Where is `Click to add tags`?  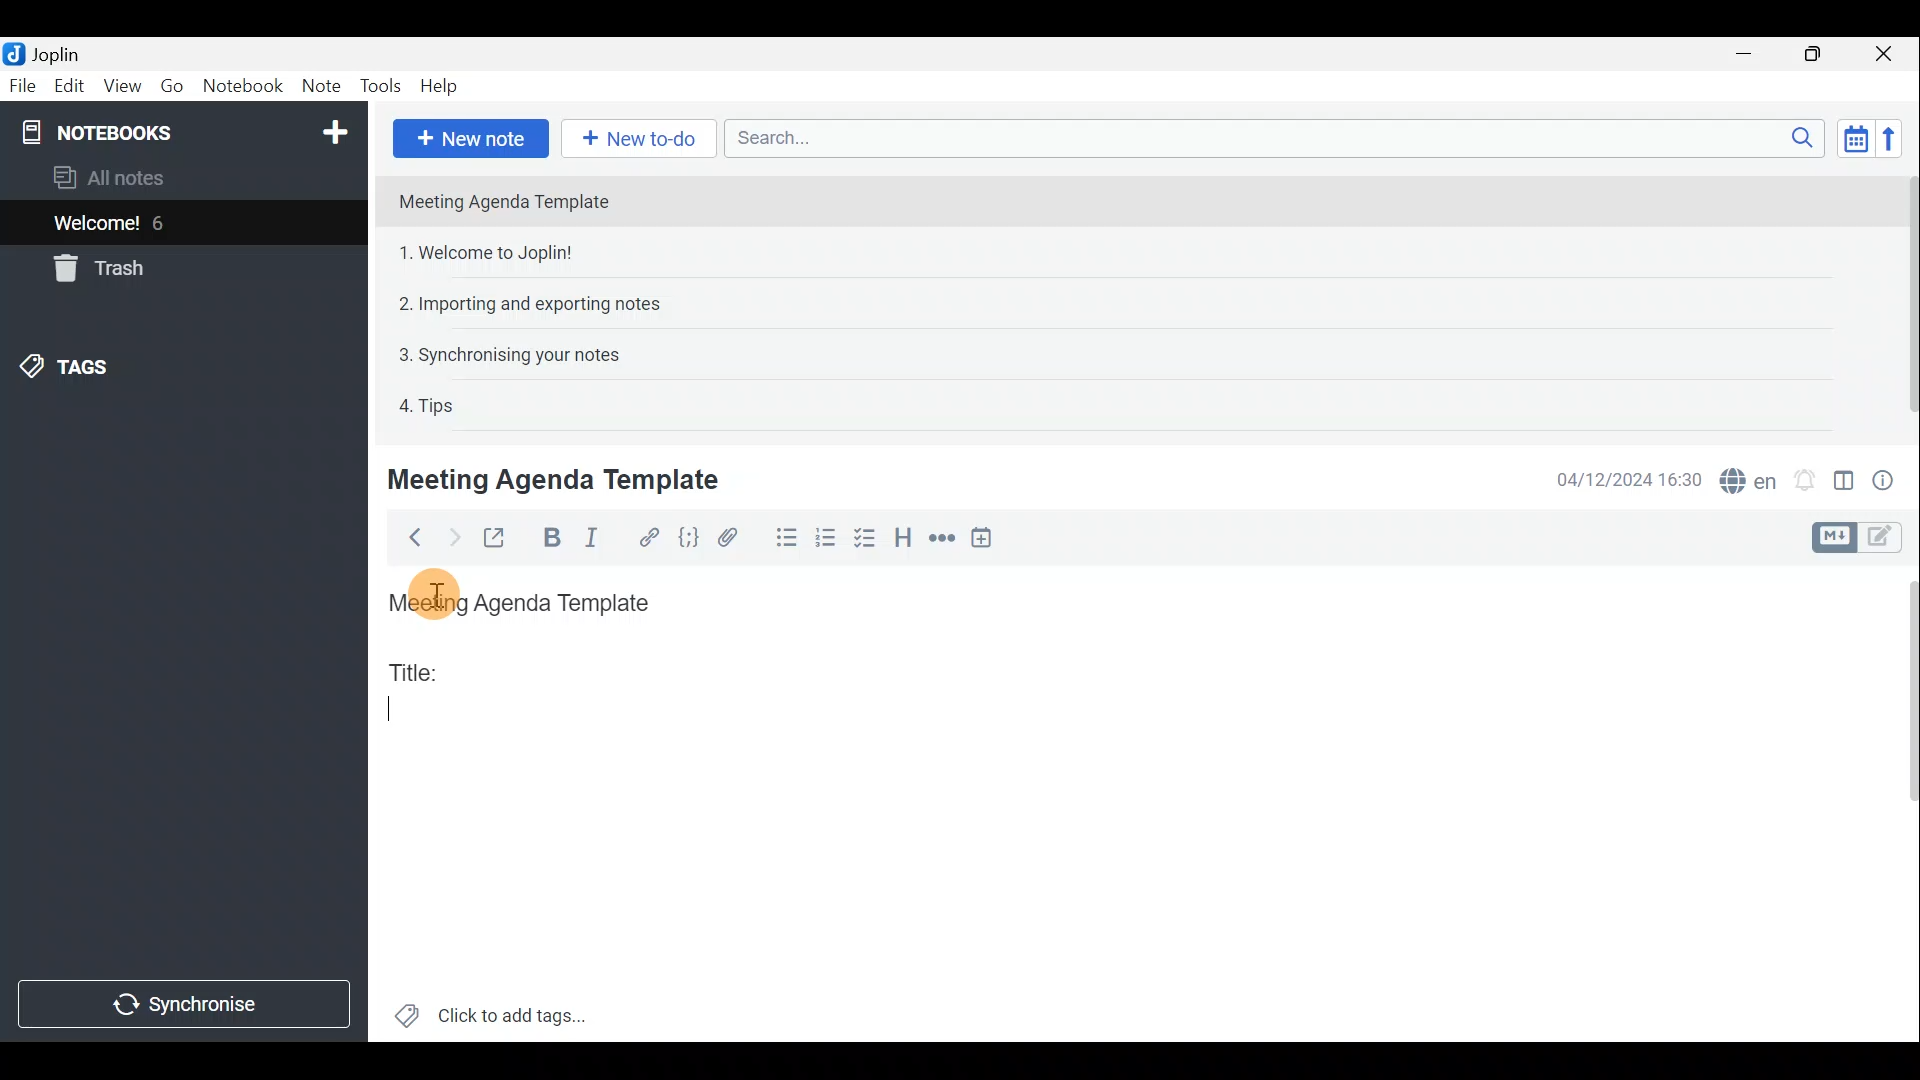
Click to add tags is located at coordinates (518, 1011).